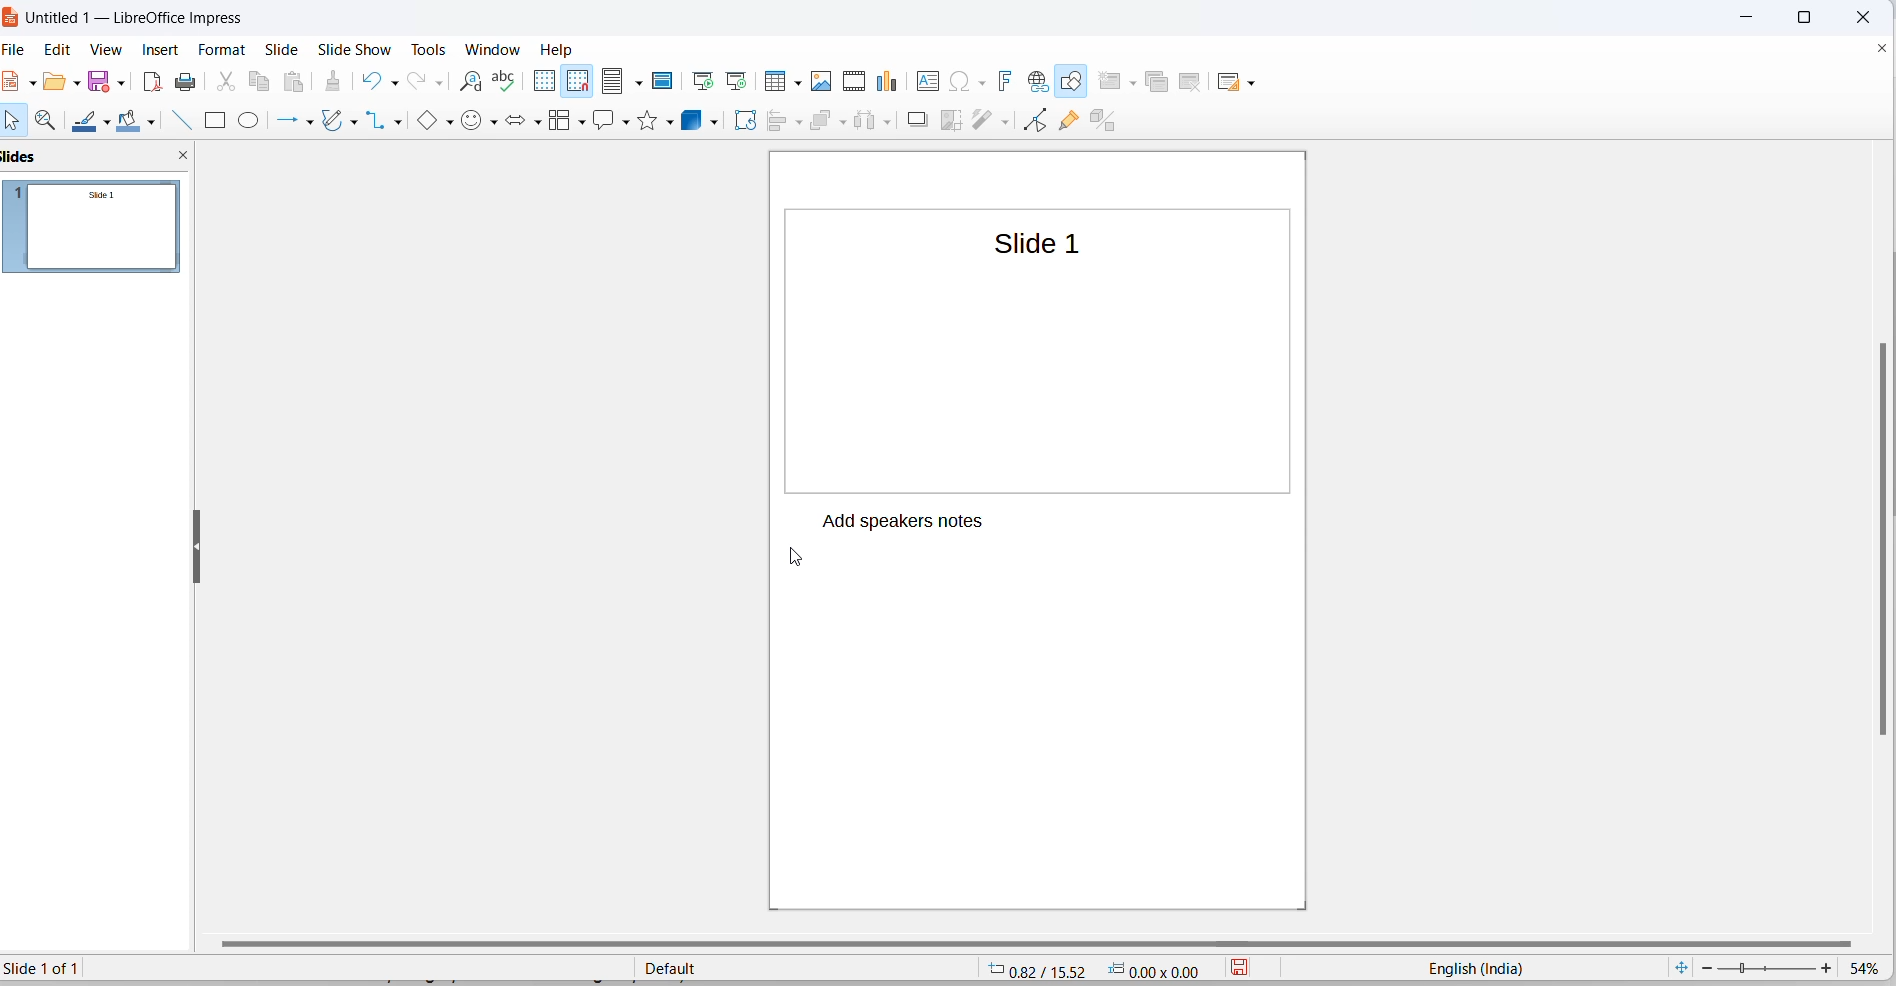 This screenshot has height=986, width=1896. What do you see at coordinates (1028, 243) in the screenshot?
I see `slide title` at bounding box center [1028, 243].